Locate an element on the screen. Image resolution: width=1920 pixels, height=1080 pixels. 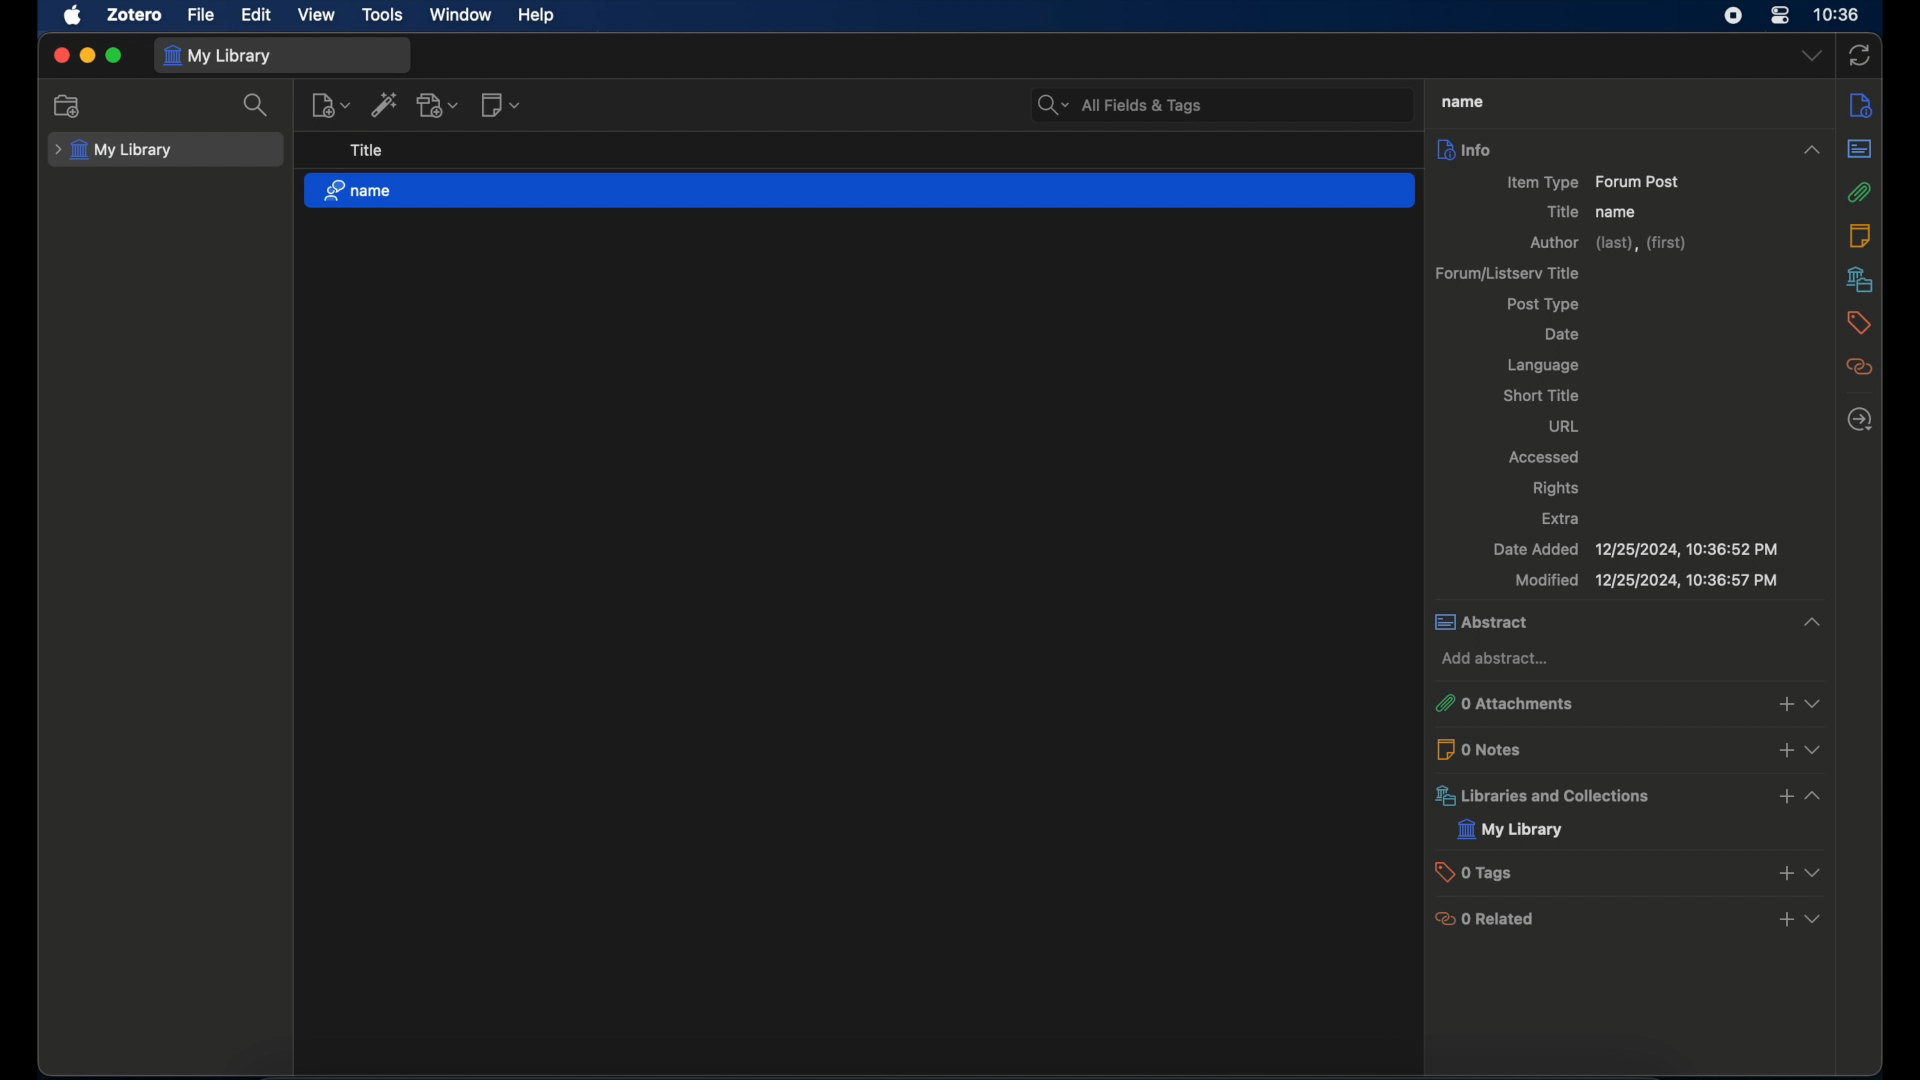
search bar is located at coordinates (1118, 104).